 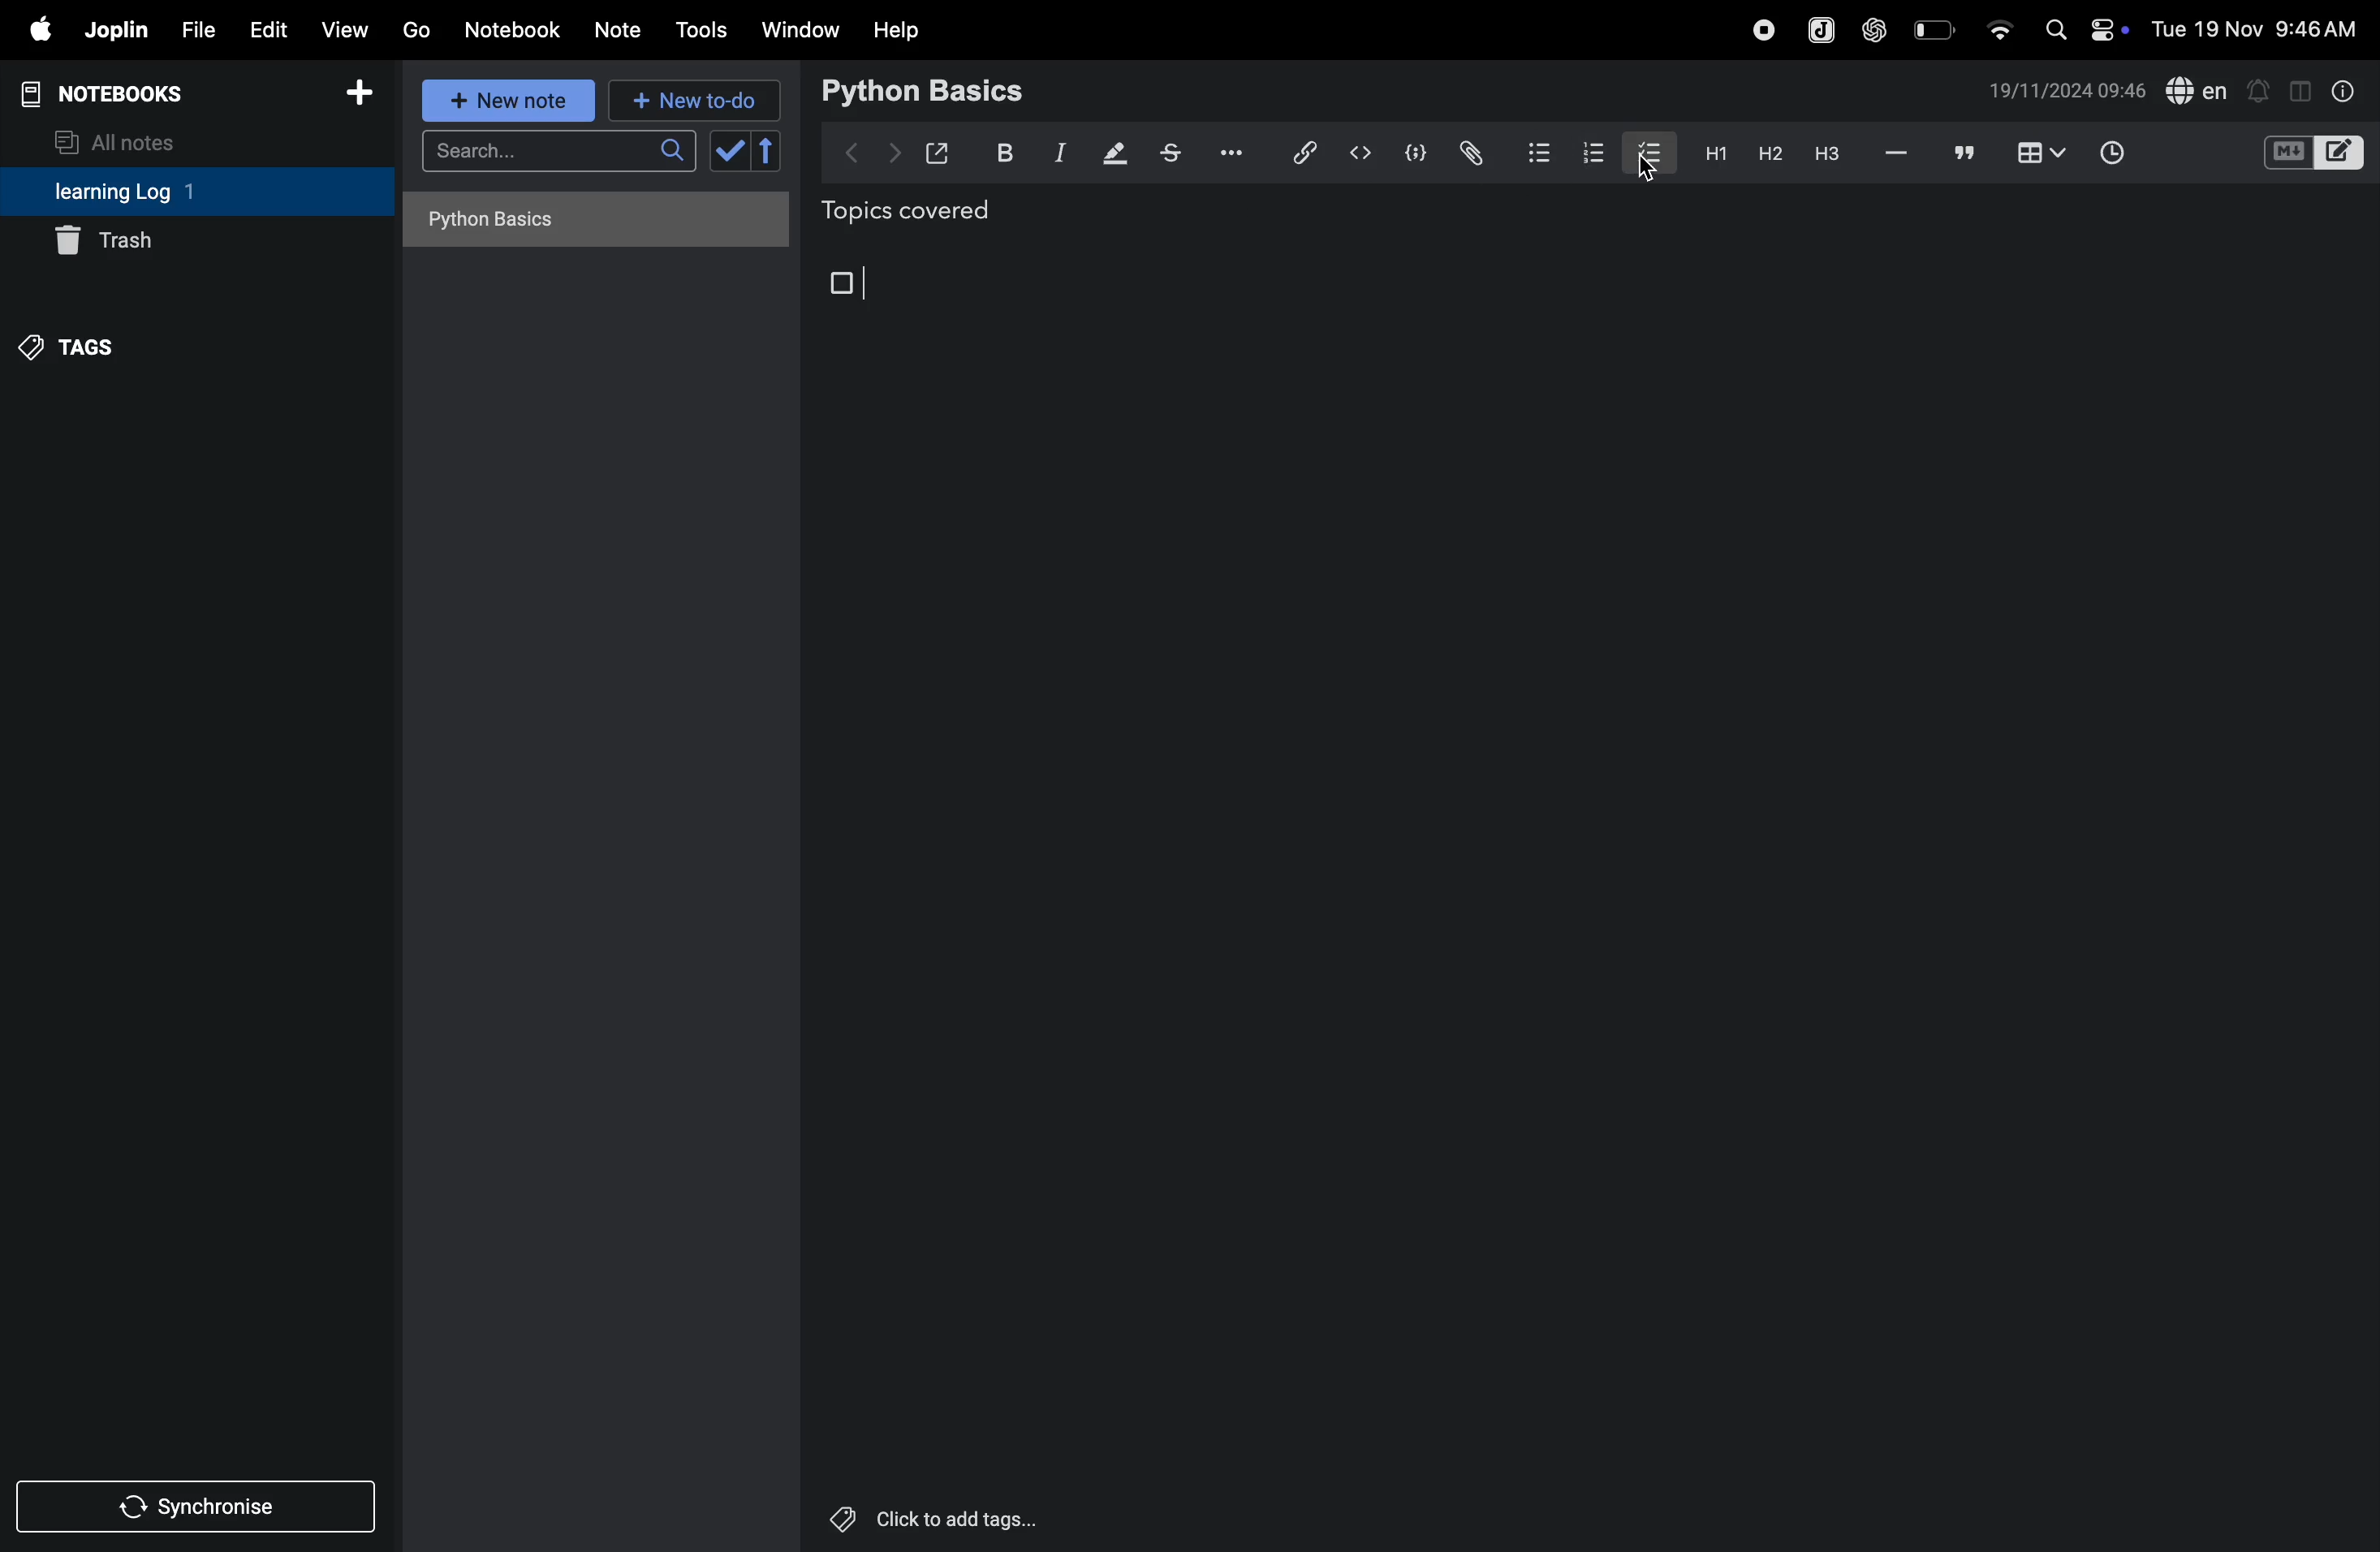 What do you see at coordinates (686, 96) in the screenshot?
I see `new to do` at bounding box center [686, 96].